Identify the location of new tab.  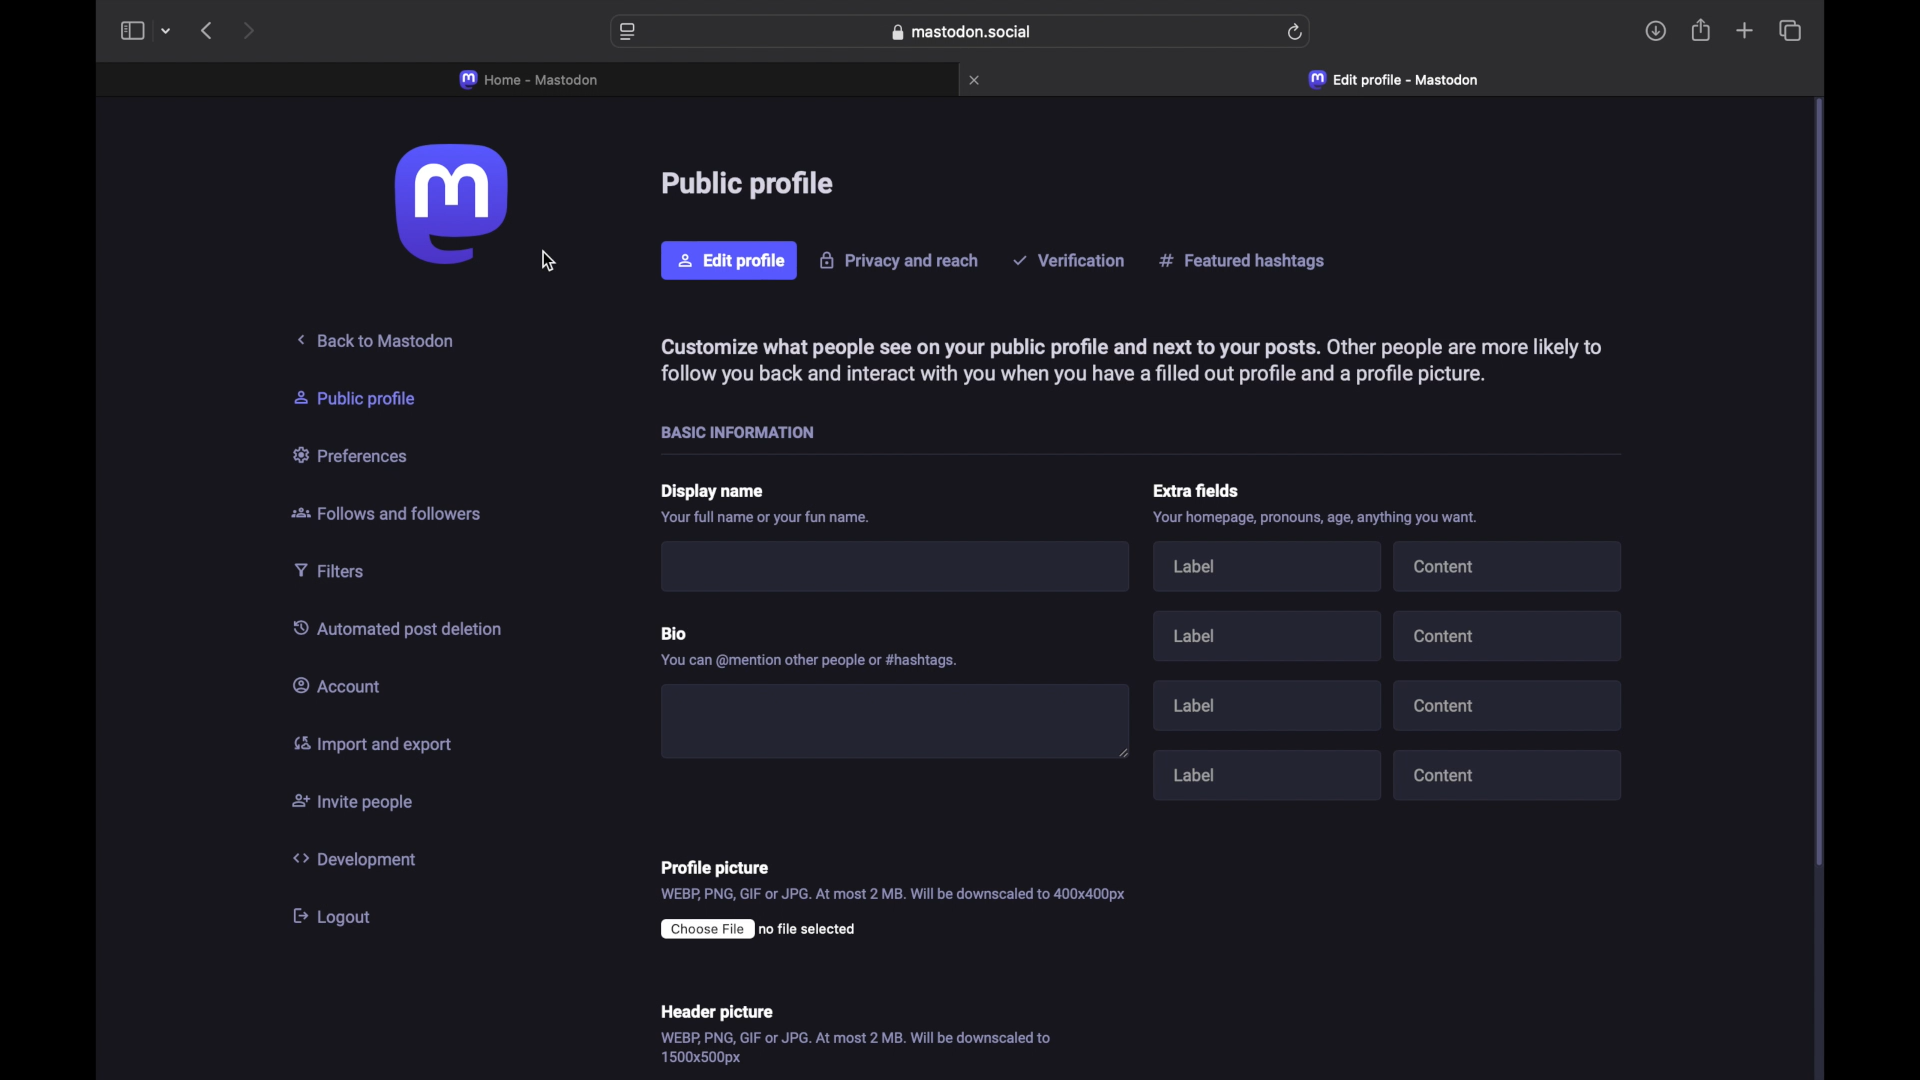
(1744, 33).